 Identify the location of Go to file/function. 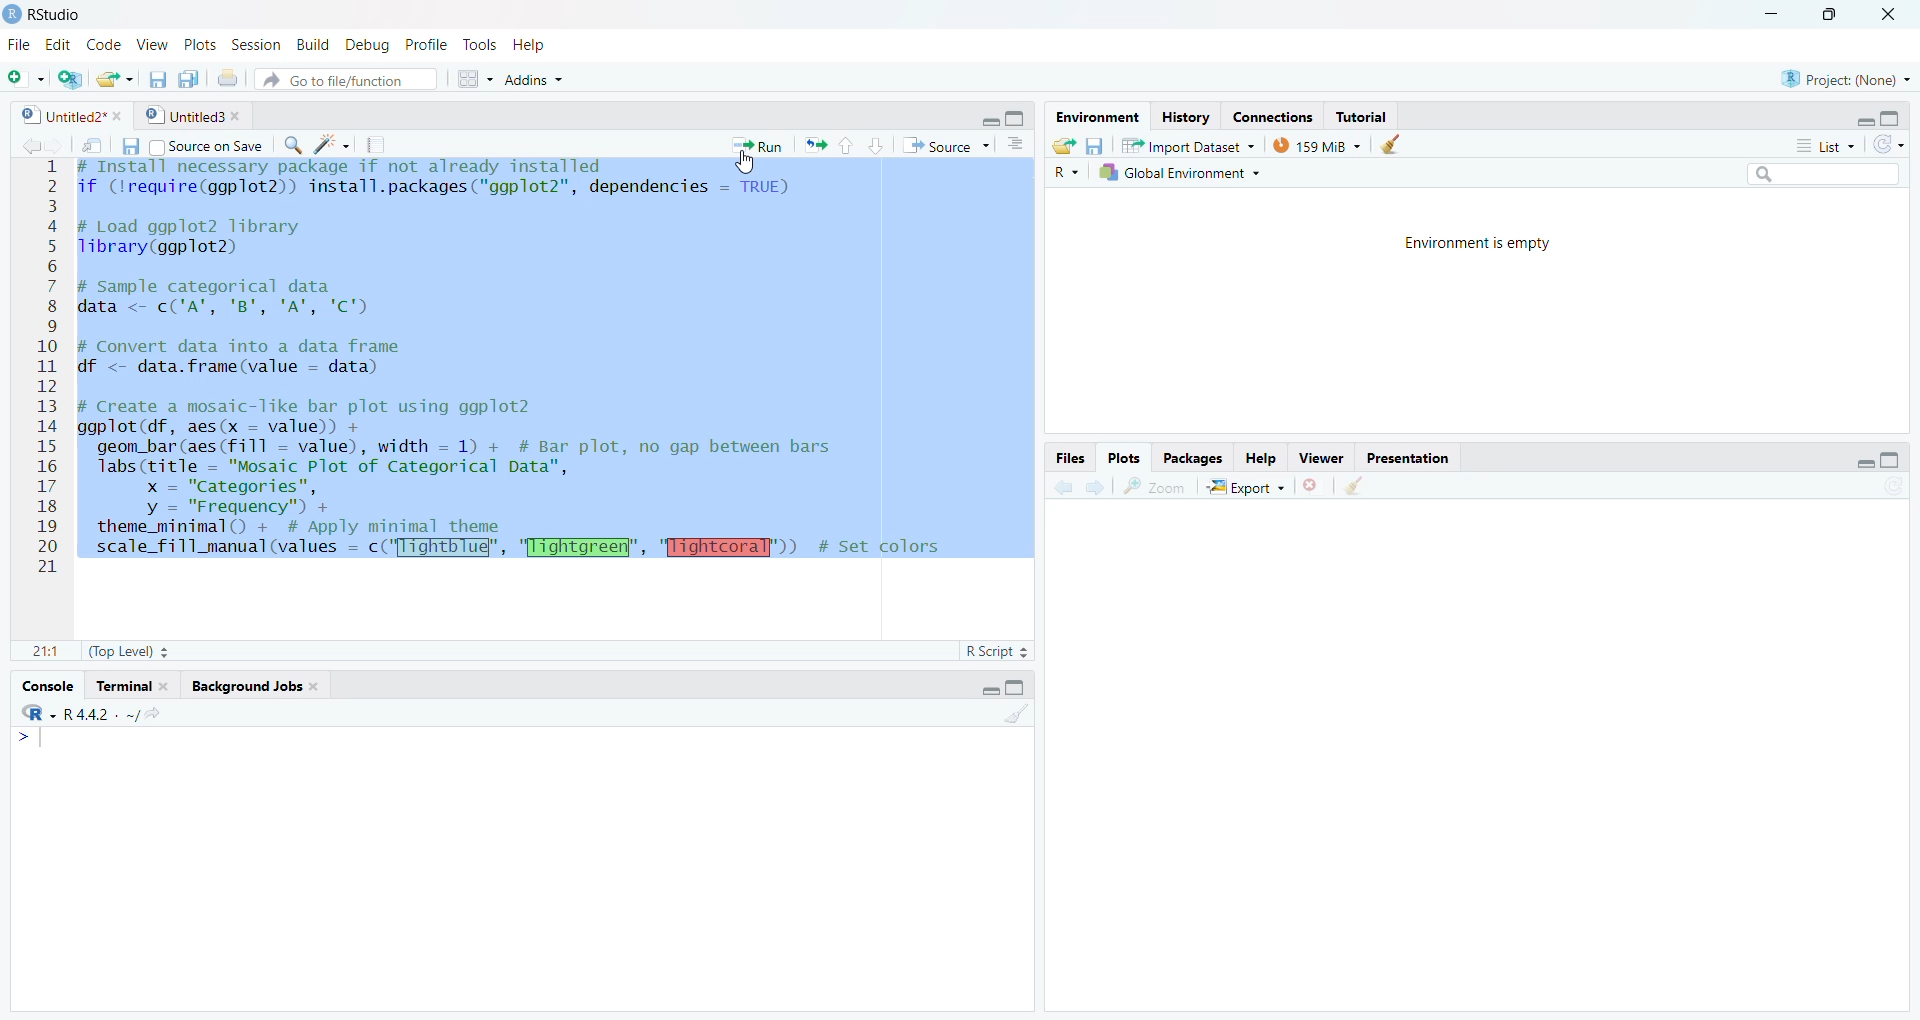
(344, 82).